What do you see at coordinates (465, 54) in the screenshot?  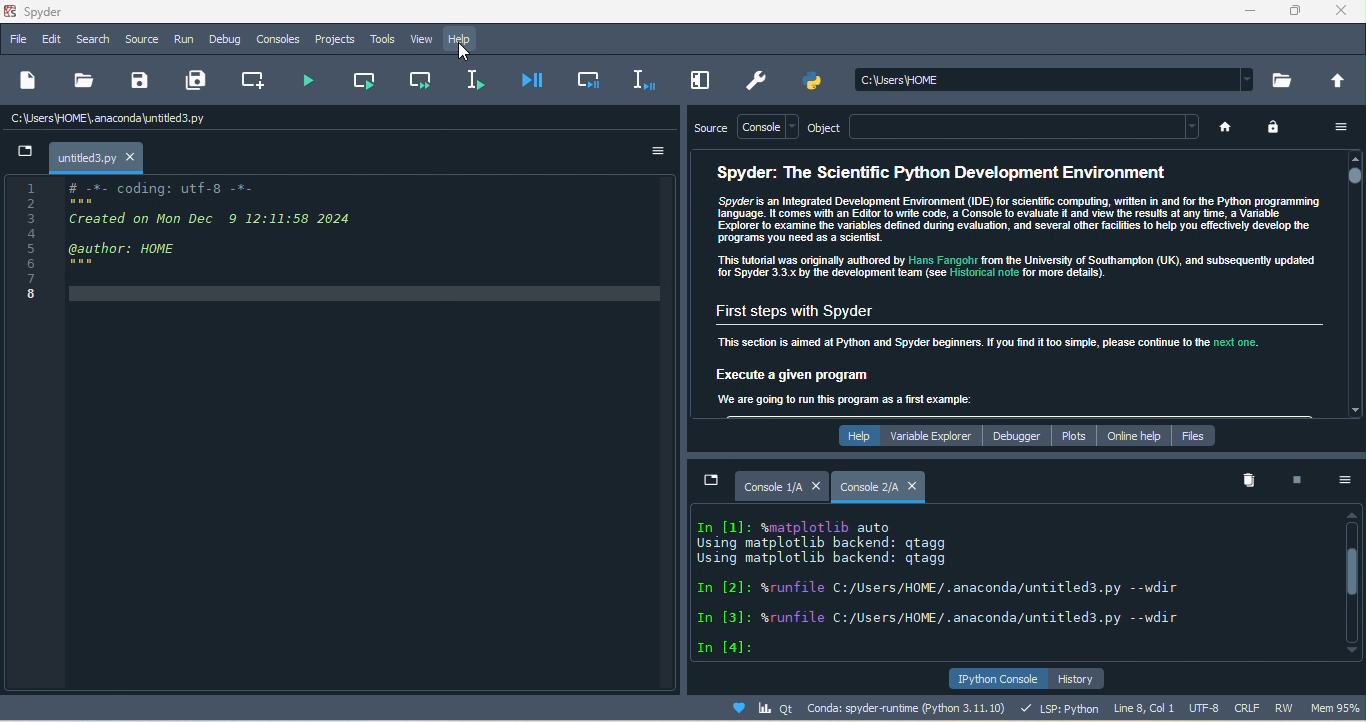 I see `Cursor` at bounding box center [465, 54].